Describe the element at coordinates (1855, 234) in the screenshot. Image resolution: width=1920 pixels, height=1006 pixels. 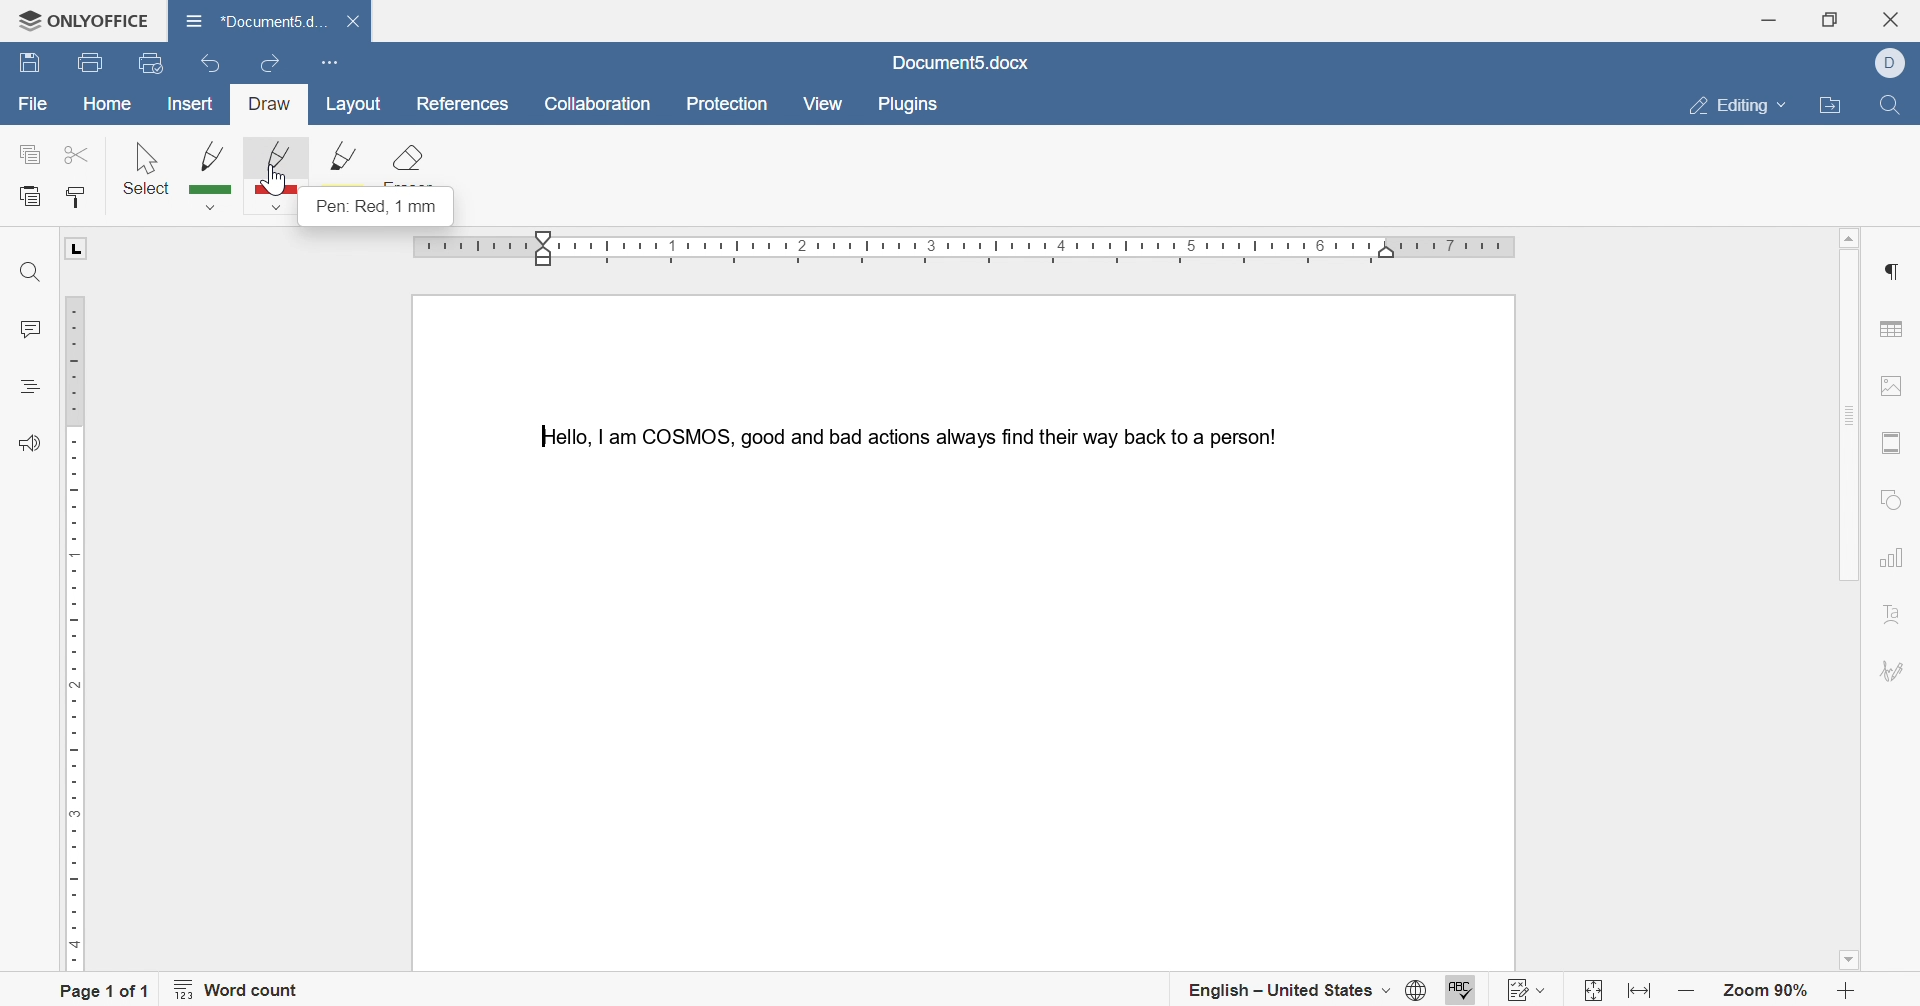
I see `scroll up` at that location.